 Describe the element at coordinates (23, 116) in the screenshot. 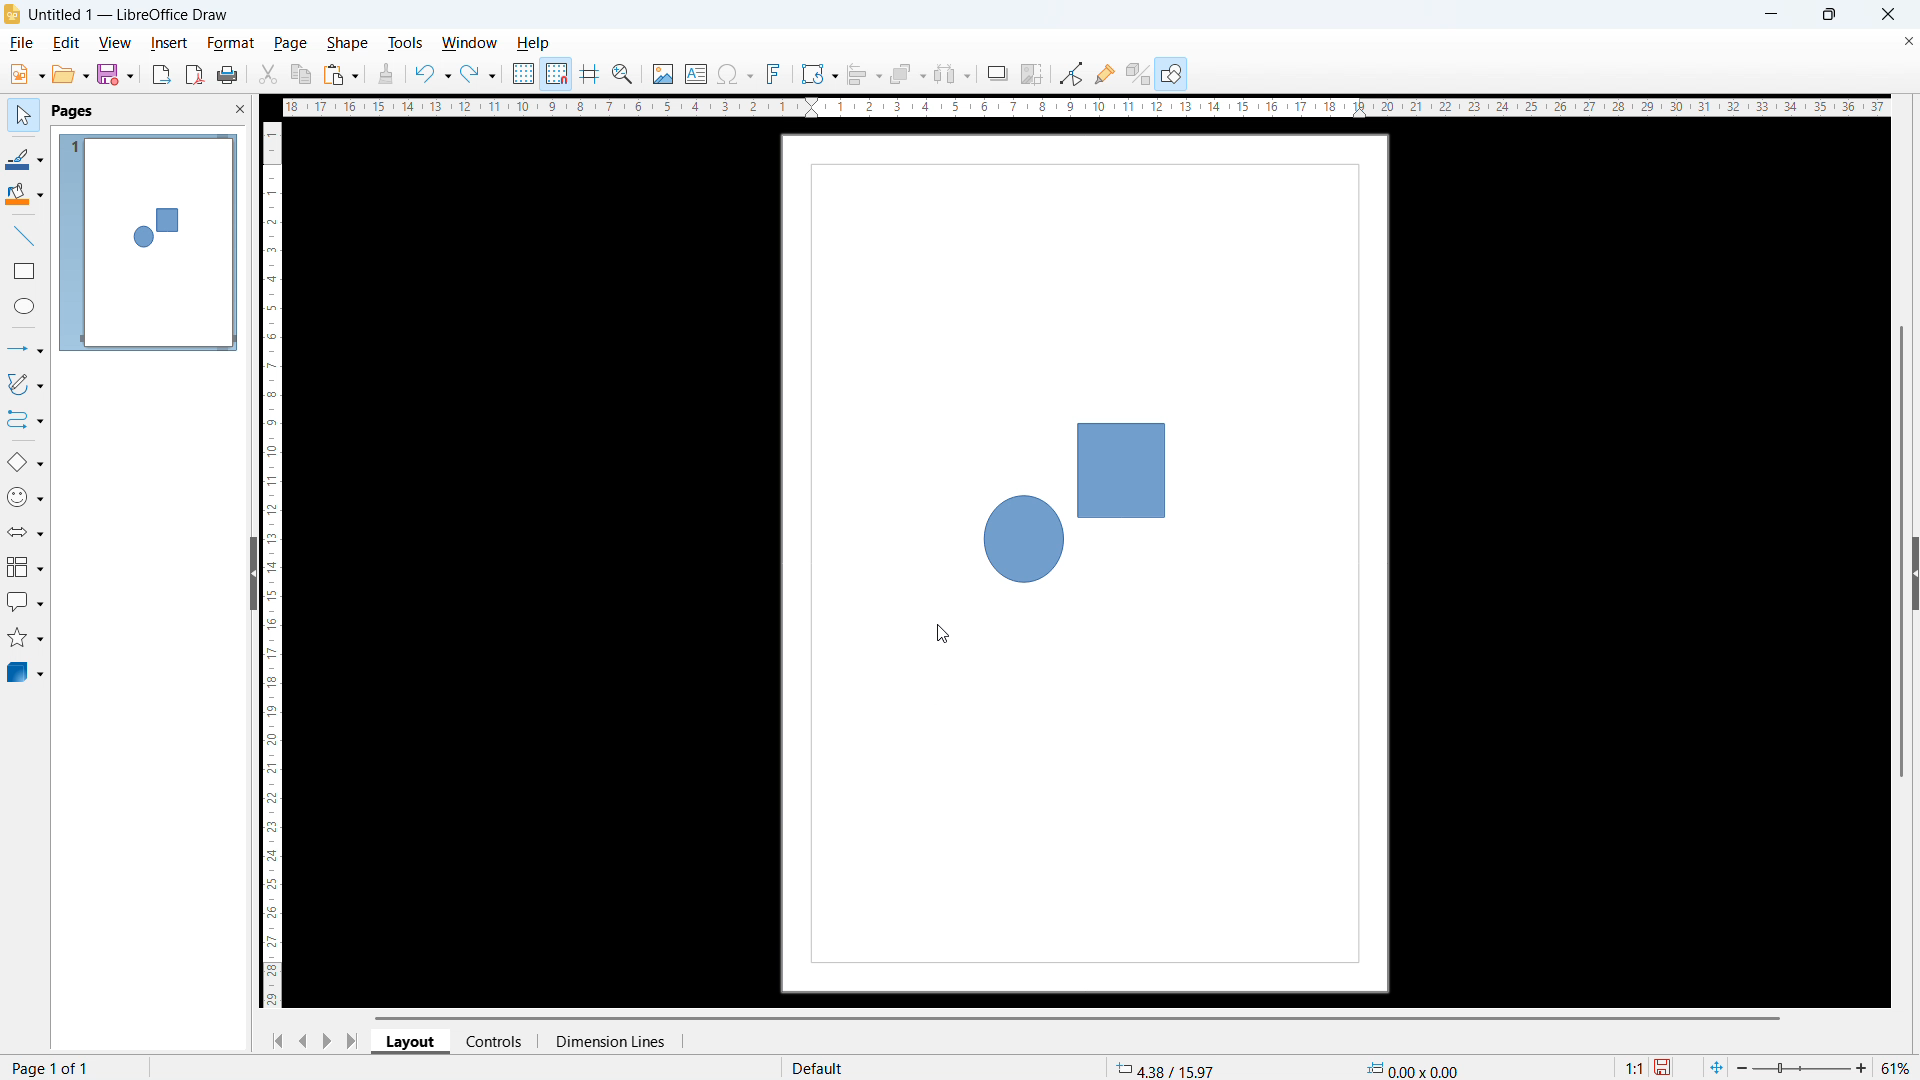

I see `select` at that location.